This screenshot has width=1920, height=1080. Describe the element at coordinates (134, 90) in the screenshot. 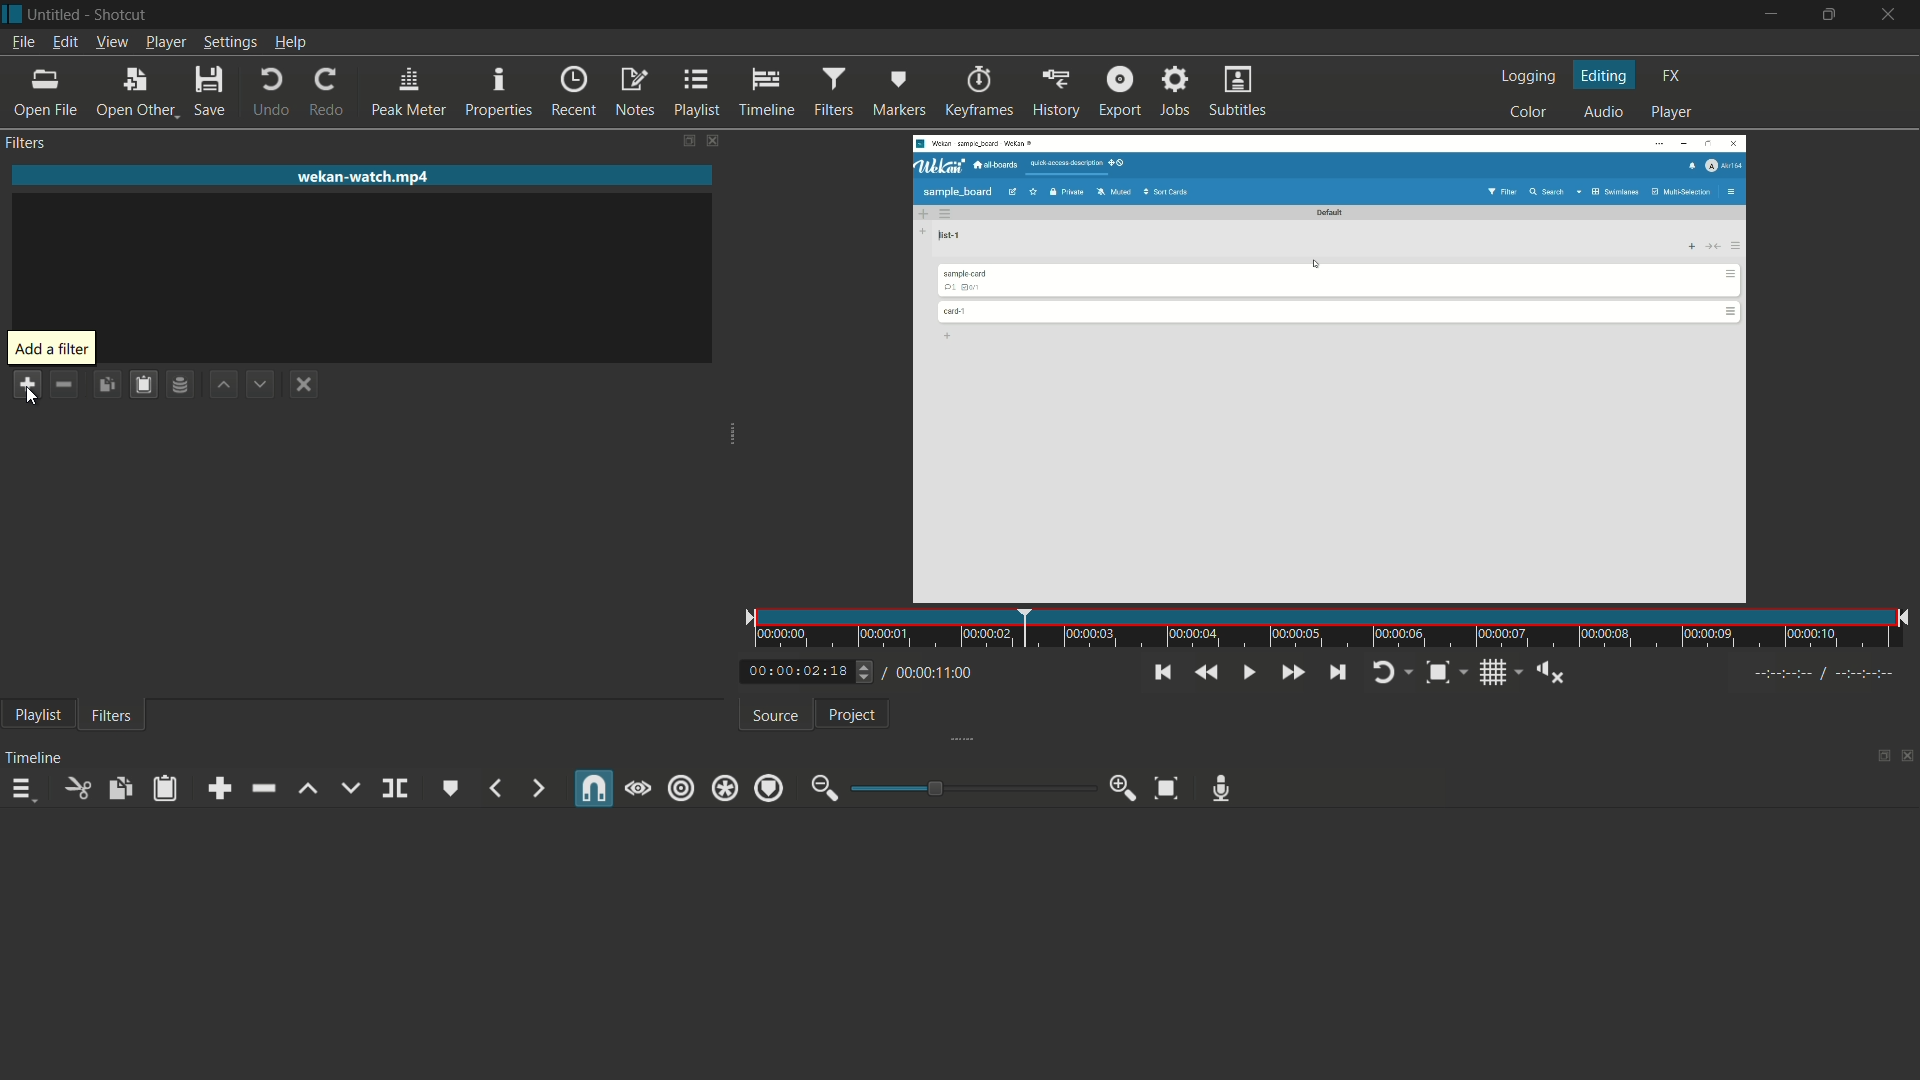

I see `open other` at that location.